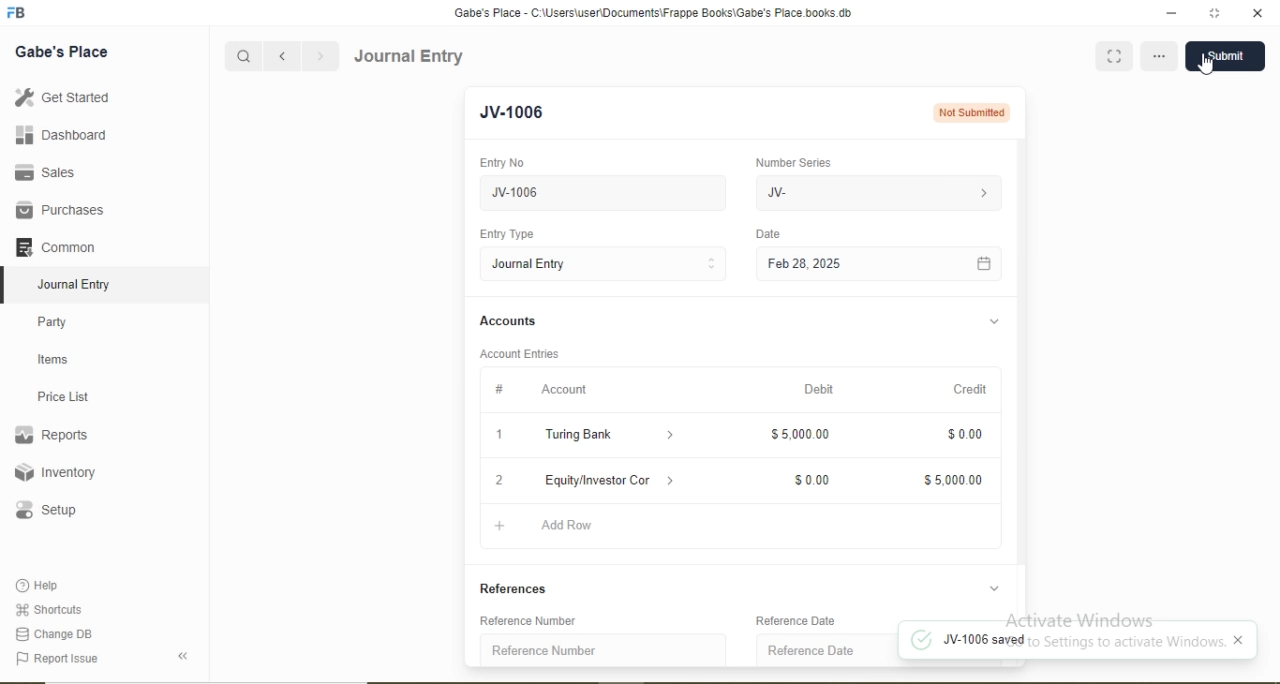 The image size is (1280, 684). I want to click on Reference Date, so click(795, 621).